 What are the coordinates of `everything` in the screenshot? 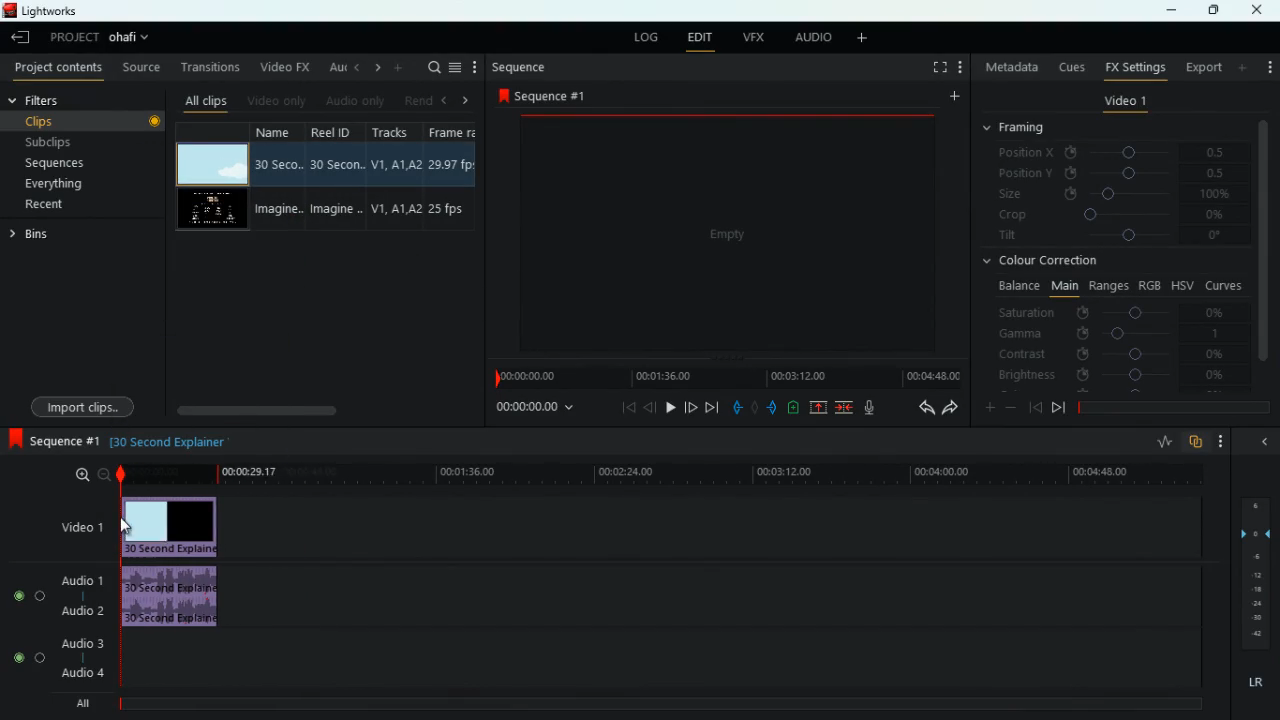 It's located at (57, 186).